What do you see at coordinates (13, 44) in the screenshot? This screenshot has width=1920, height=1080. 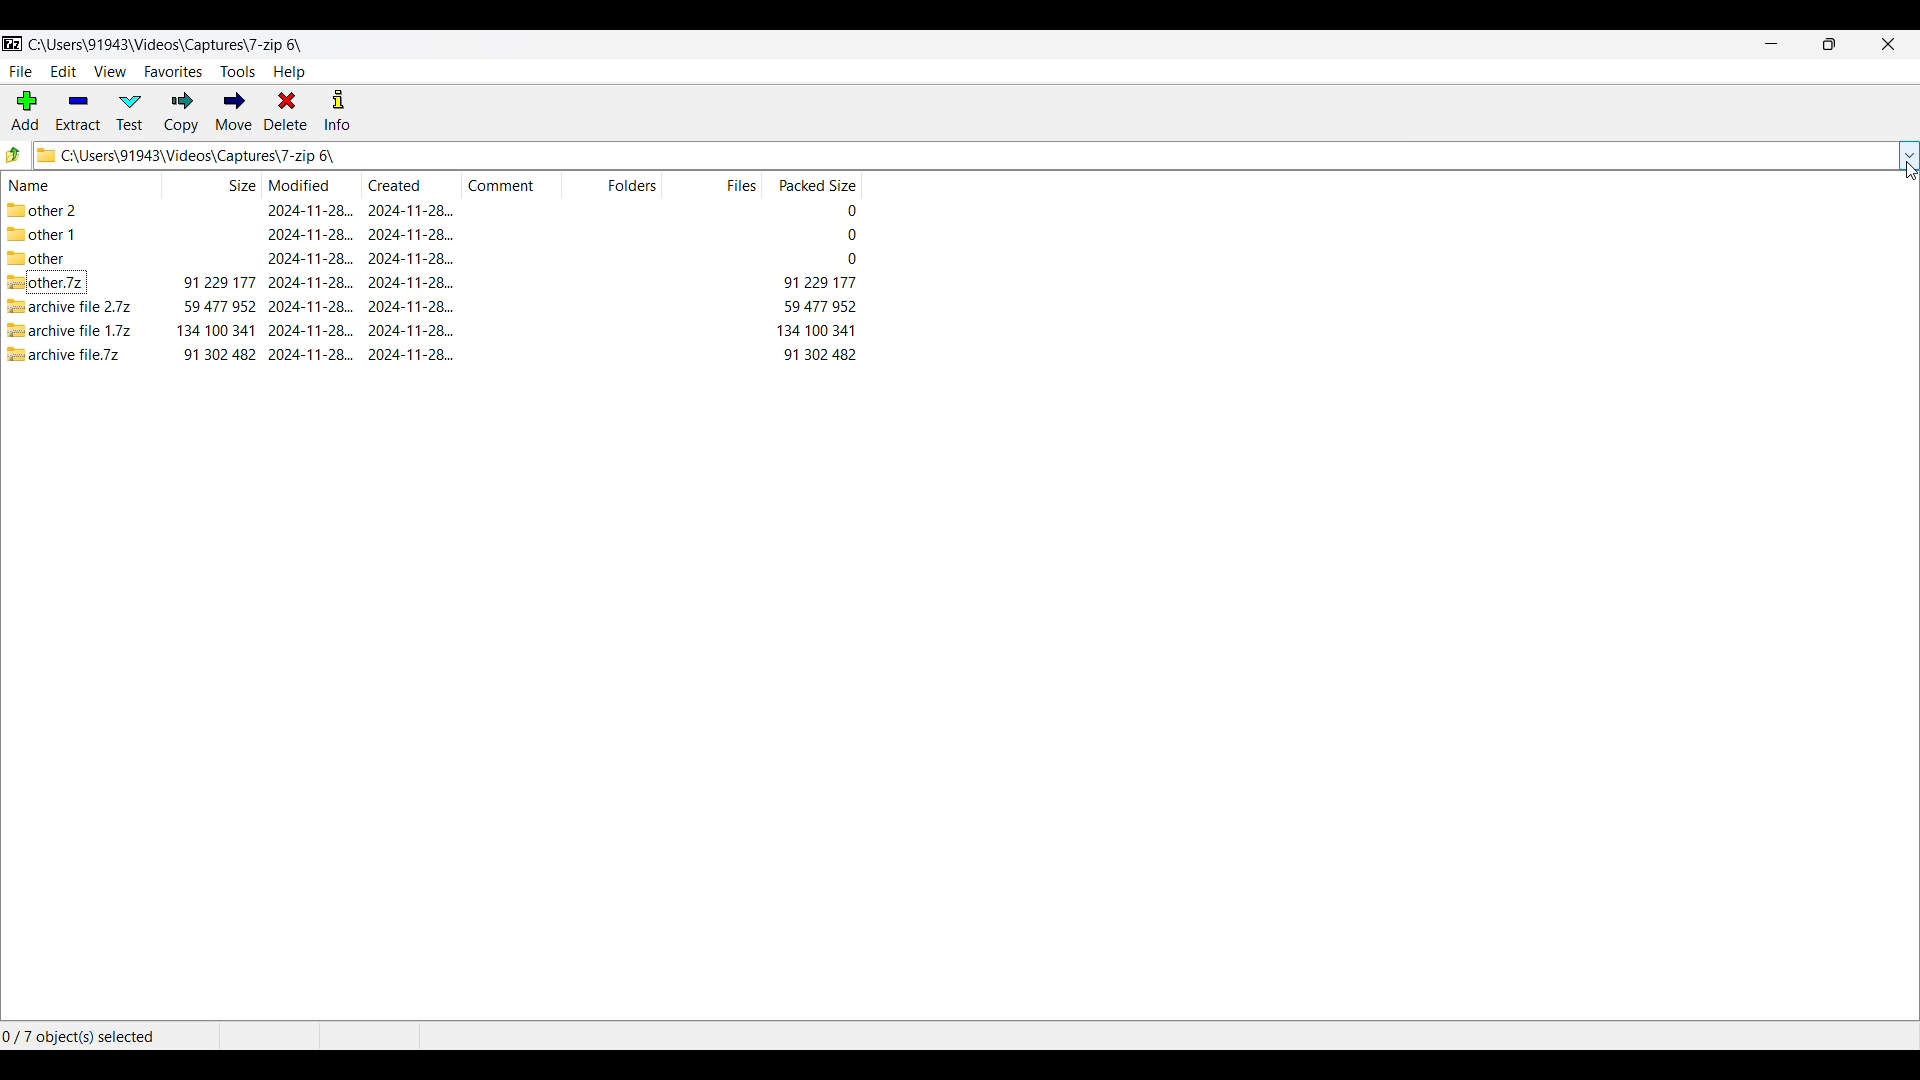 I see `Software logo` at bounding box center [13, 44].